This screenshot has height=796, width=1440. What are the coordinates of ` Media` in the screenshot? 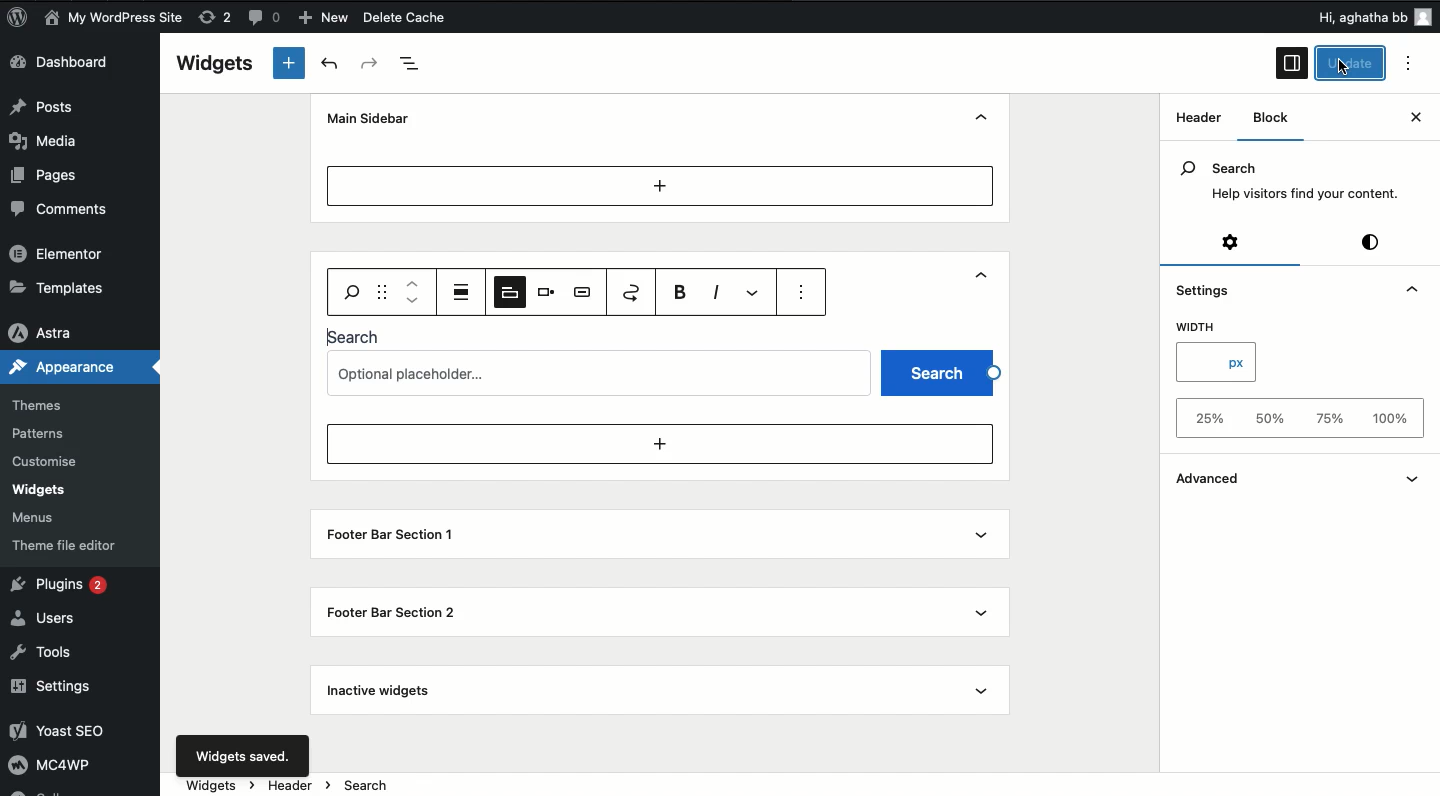 It's located at (56, 139).